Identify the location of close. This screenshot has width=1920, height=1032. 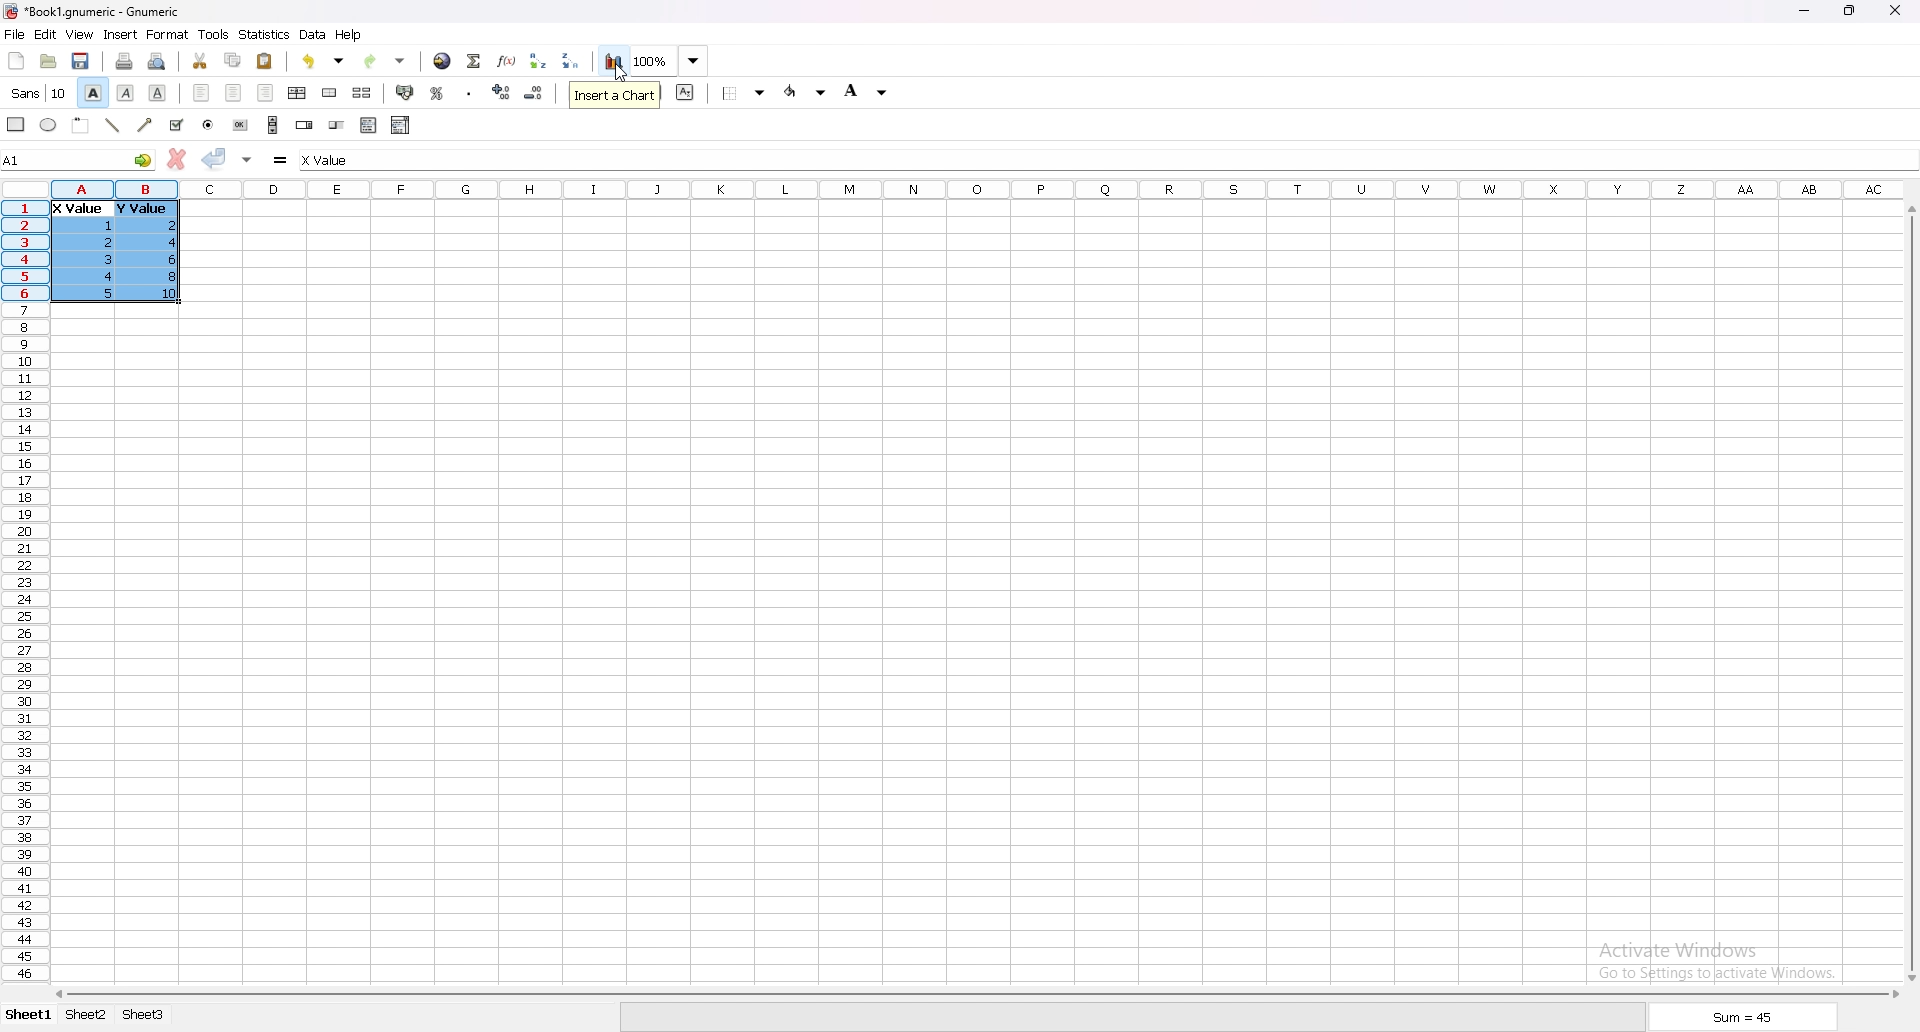
(1895, 10).